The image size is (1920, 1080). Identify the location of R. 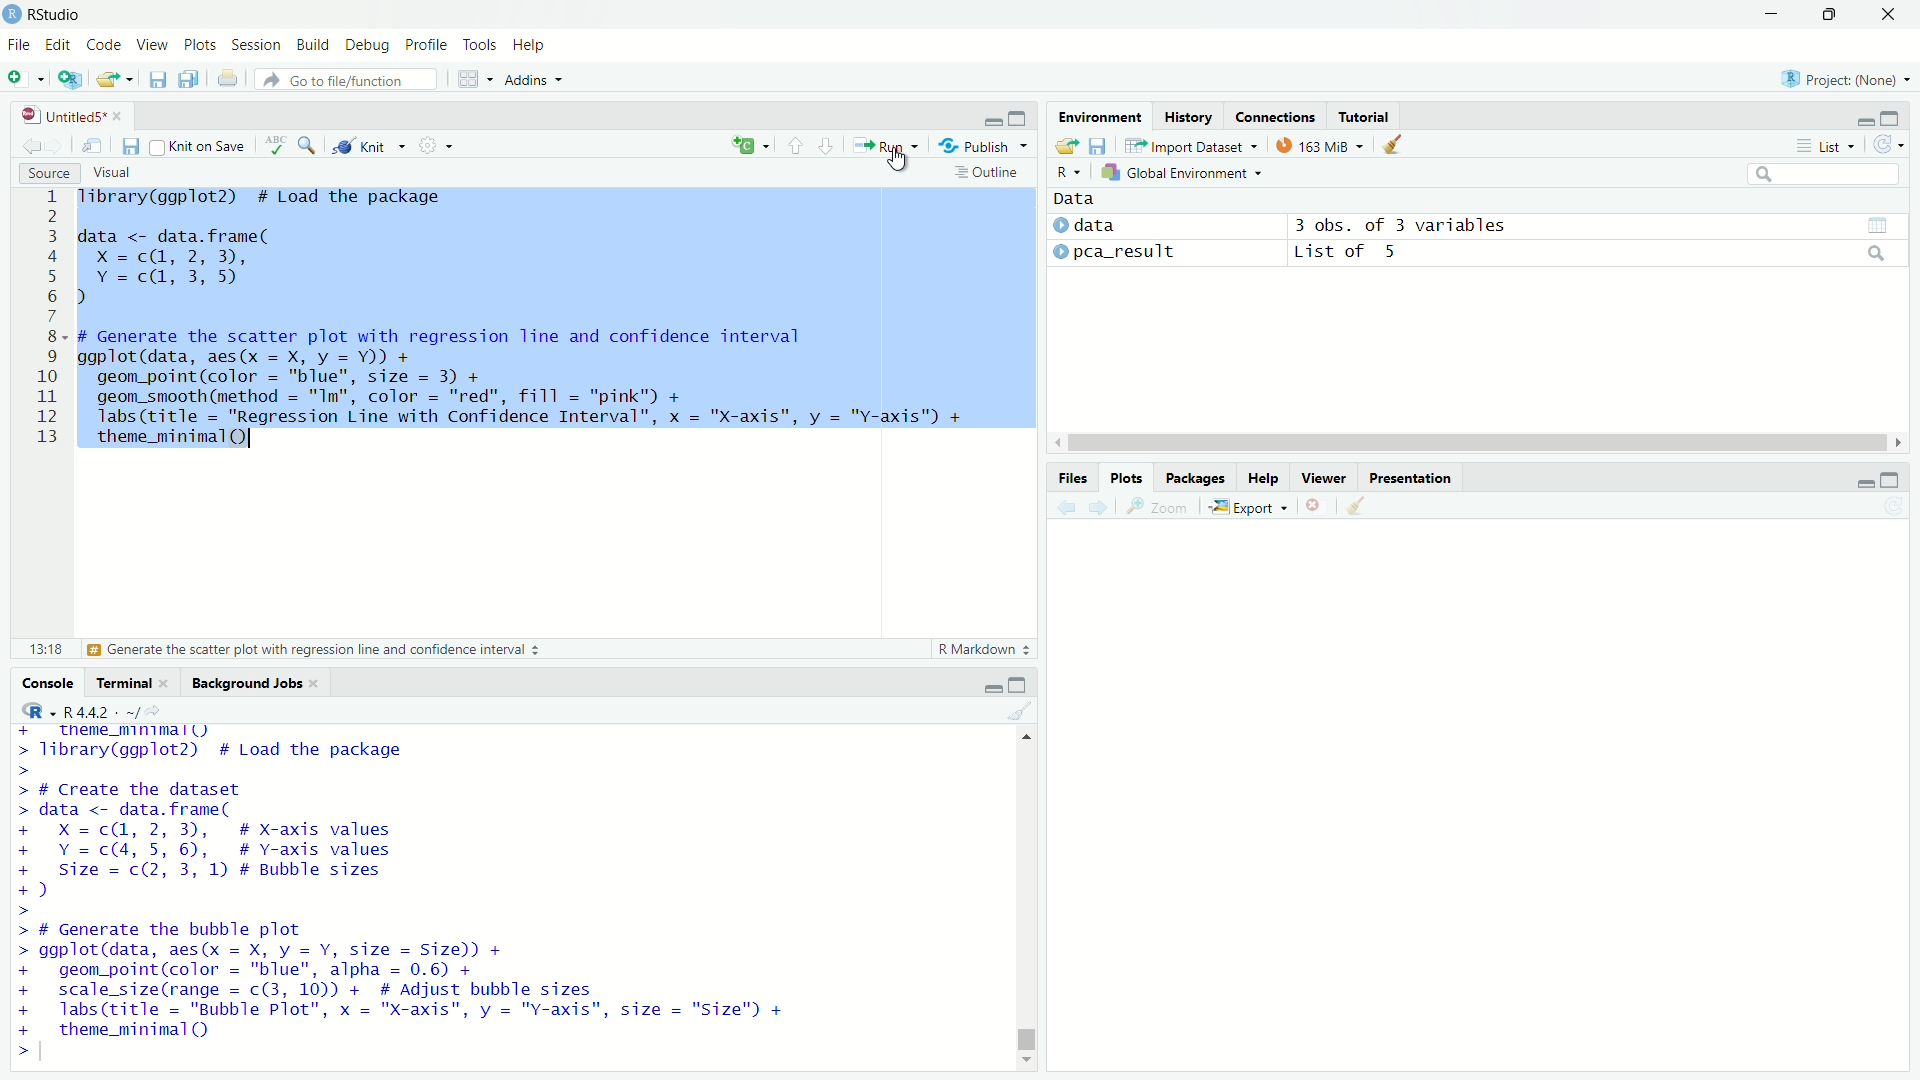
(1069, 172).